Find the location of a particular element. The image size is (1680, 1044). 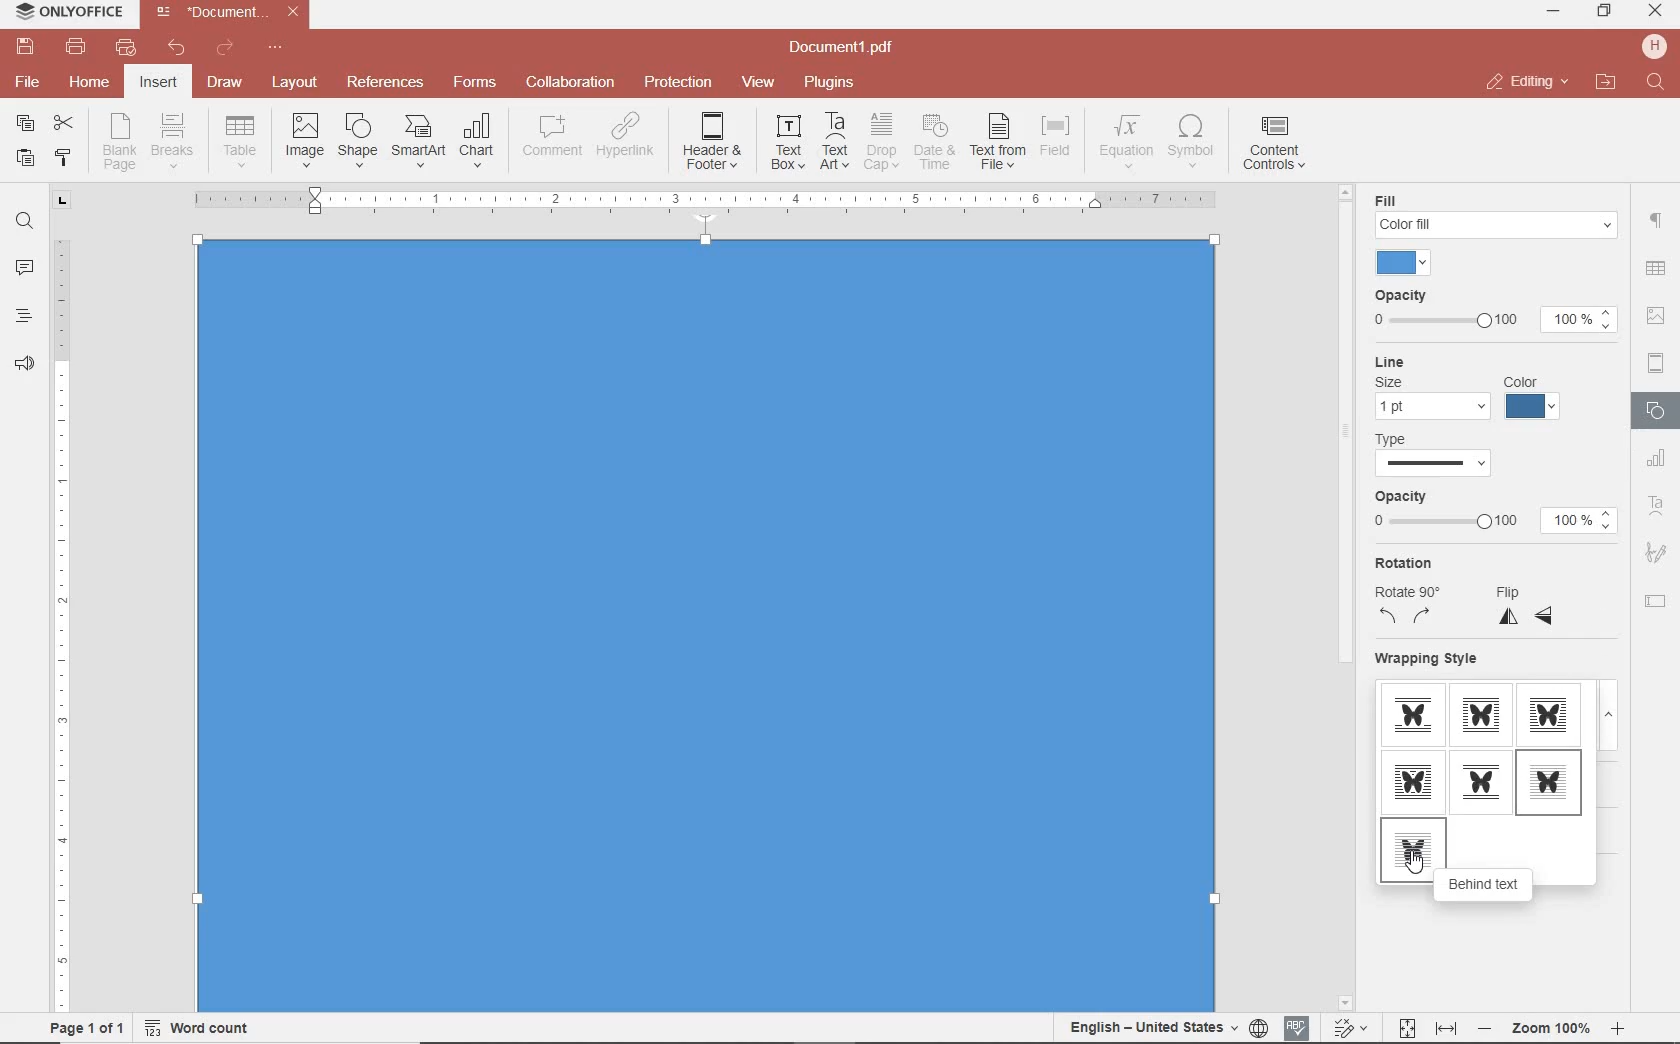

NSERT EQUATION is located at coordinates (1124, 140).